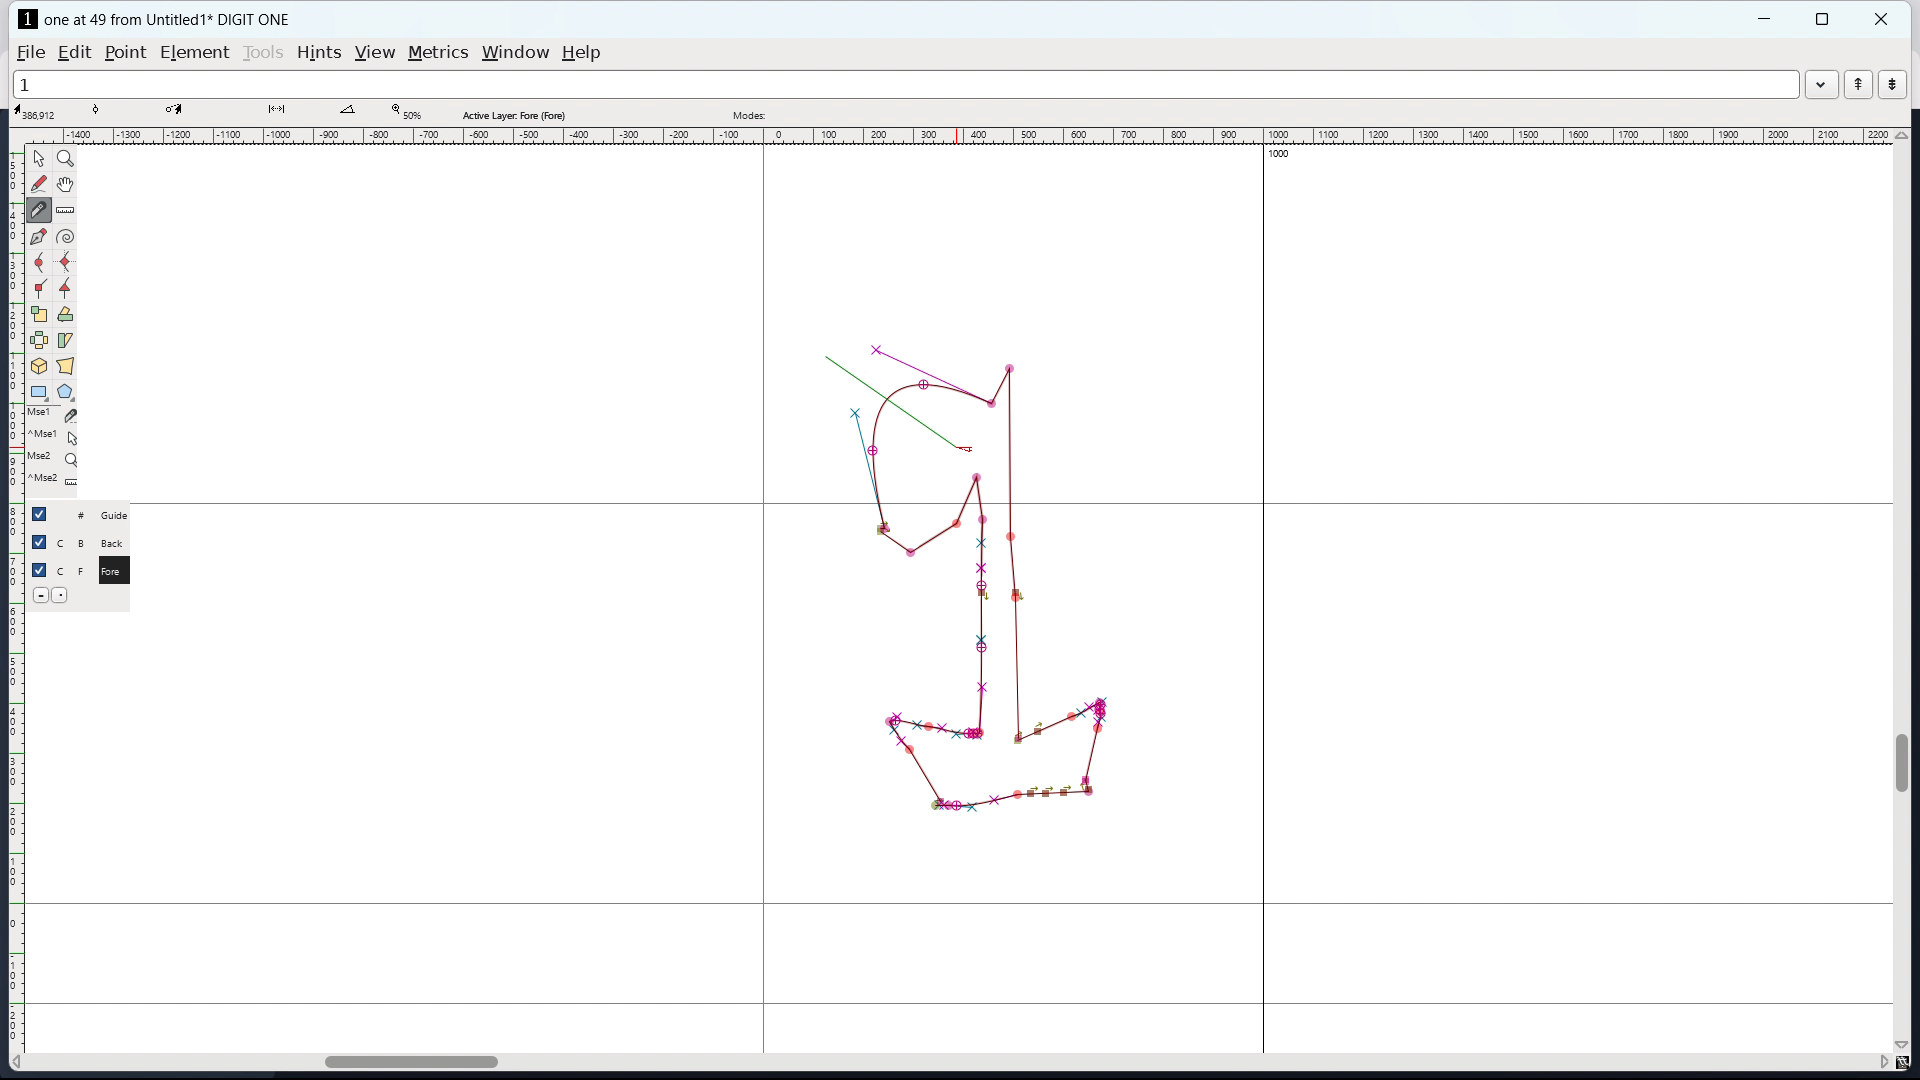 This screenshot has height=1080, width=1920. Describe the element at coordinates (38, 314) in the screenshot. I see `scale selection` at that location.